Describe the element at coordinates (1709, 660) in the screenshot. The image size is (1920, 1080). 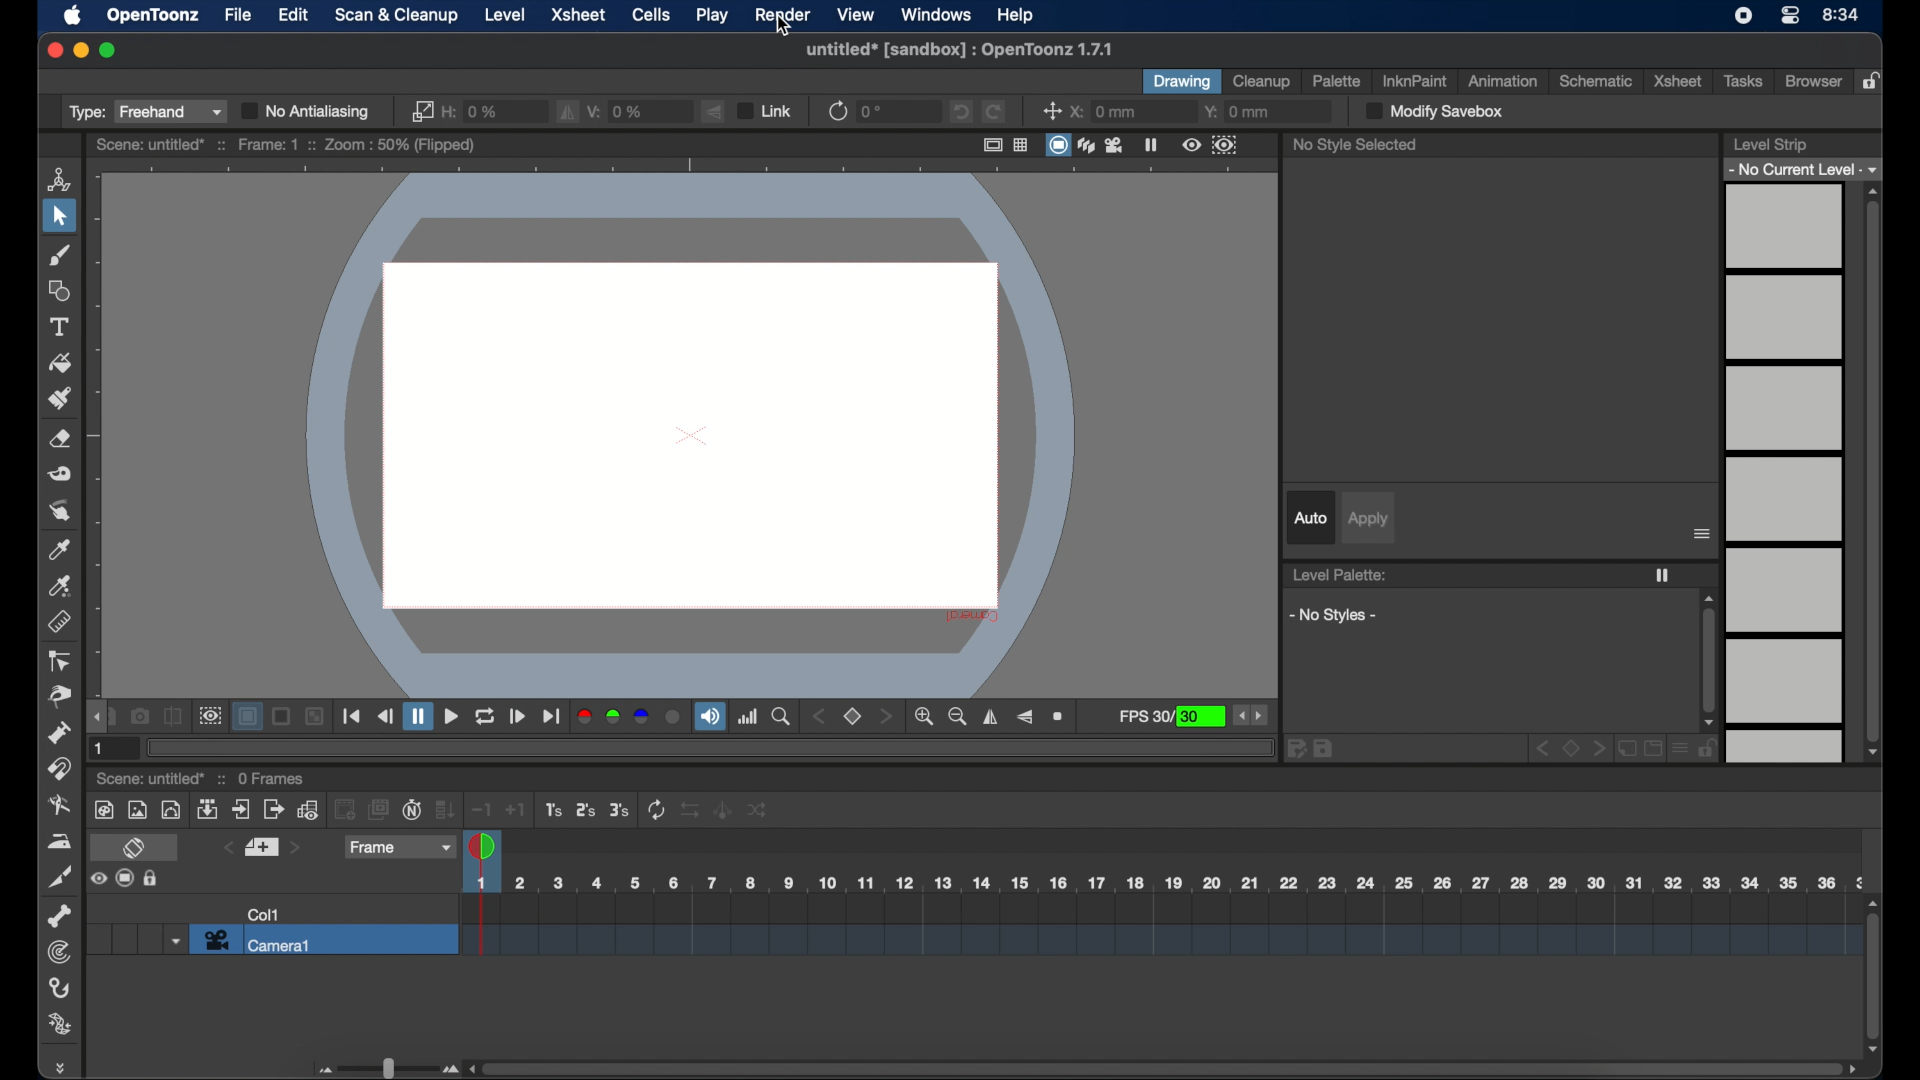
I see `scroll box` at that location.